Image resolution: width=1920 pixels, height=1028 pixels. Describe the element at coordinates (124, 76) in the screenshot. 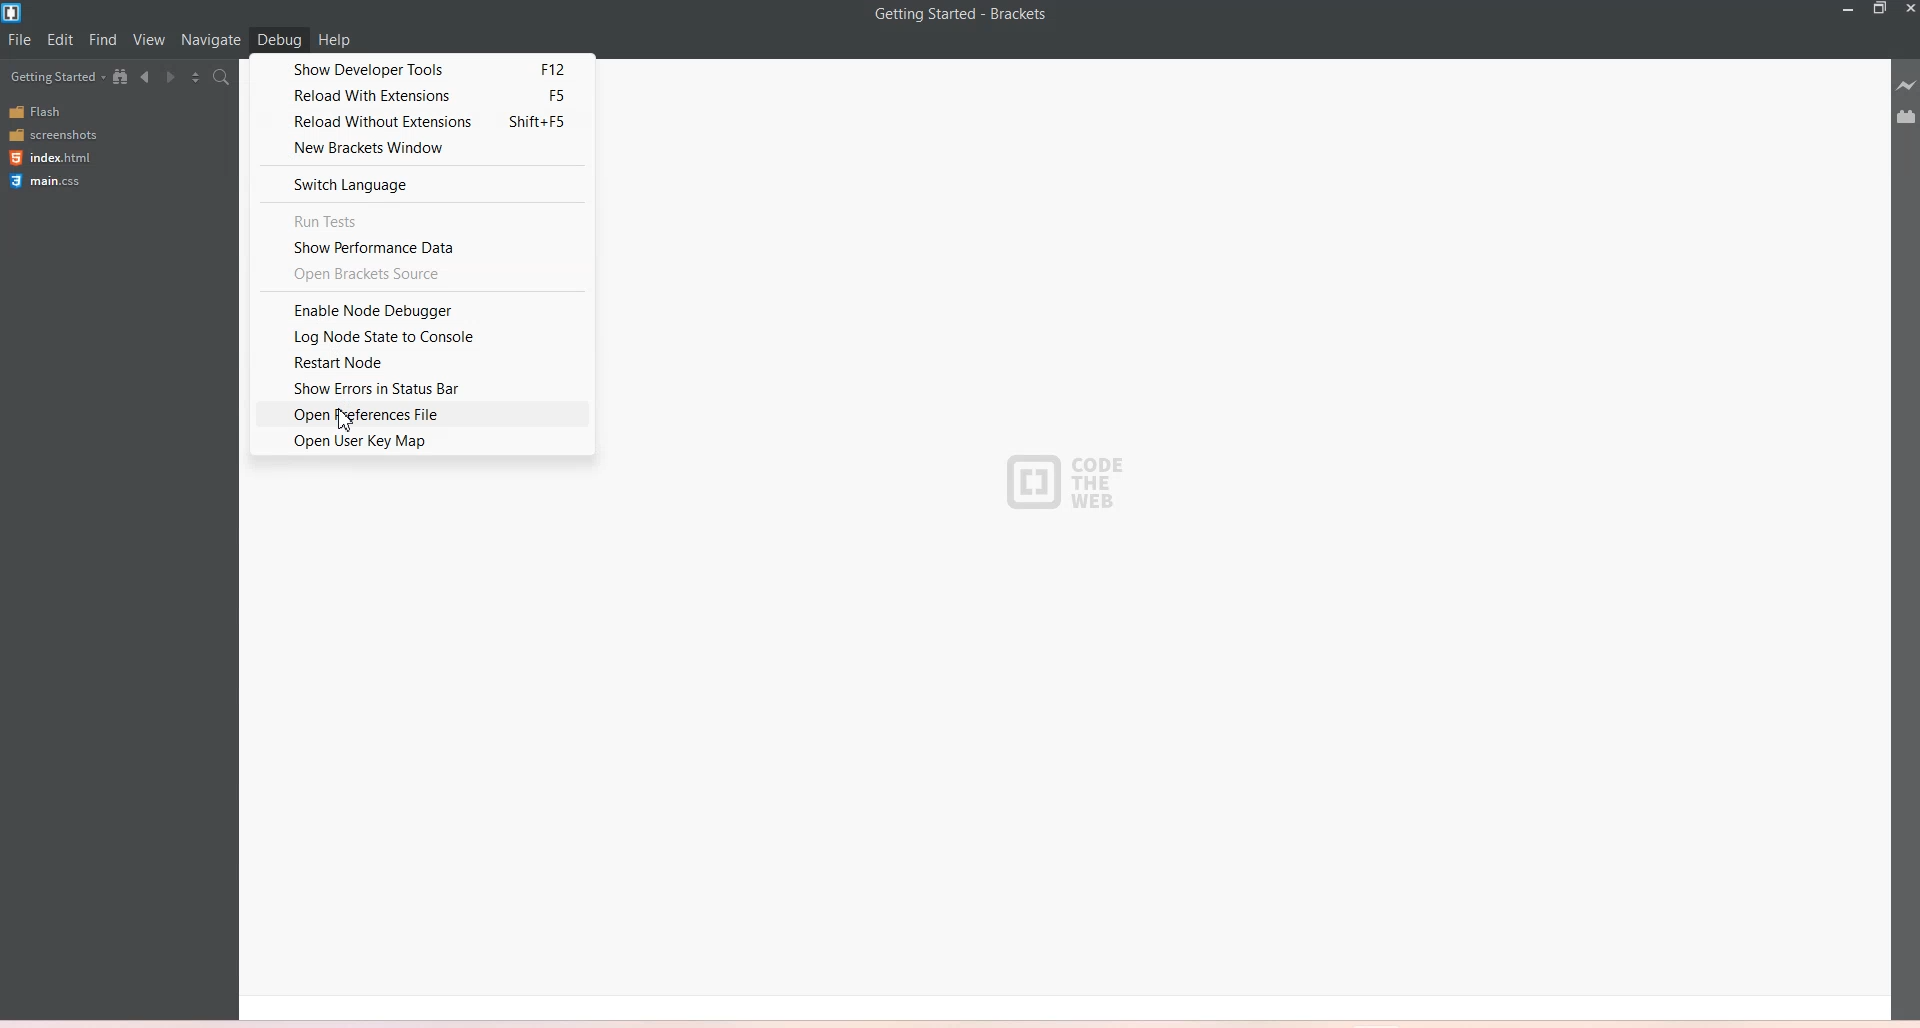

I see `Show in file tree` at that location.